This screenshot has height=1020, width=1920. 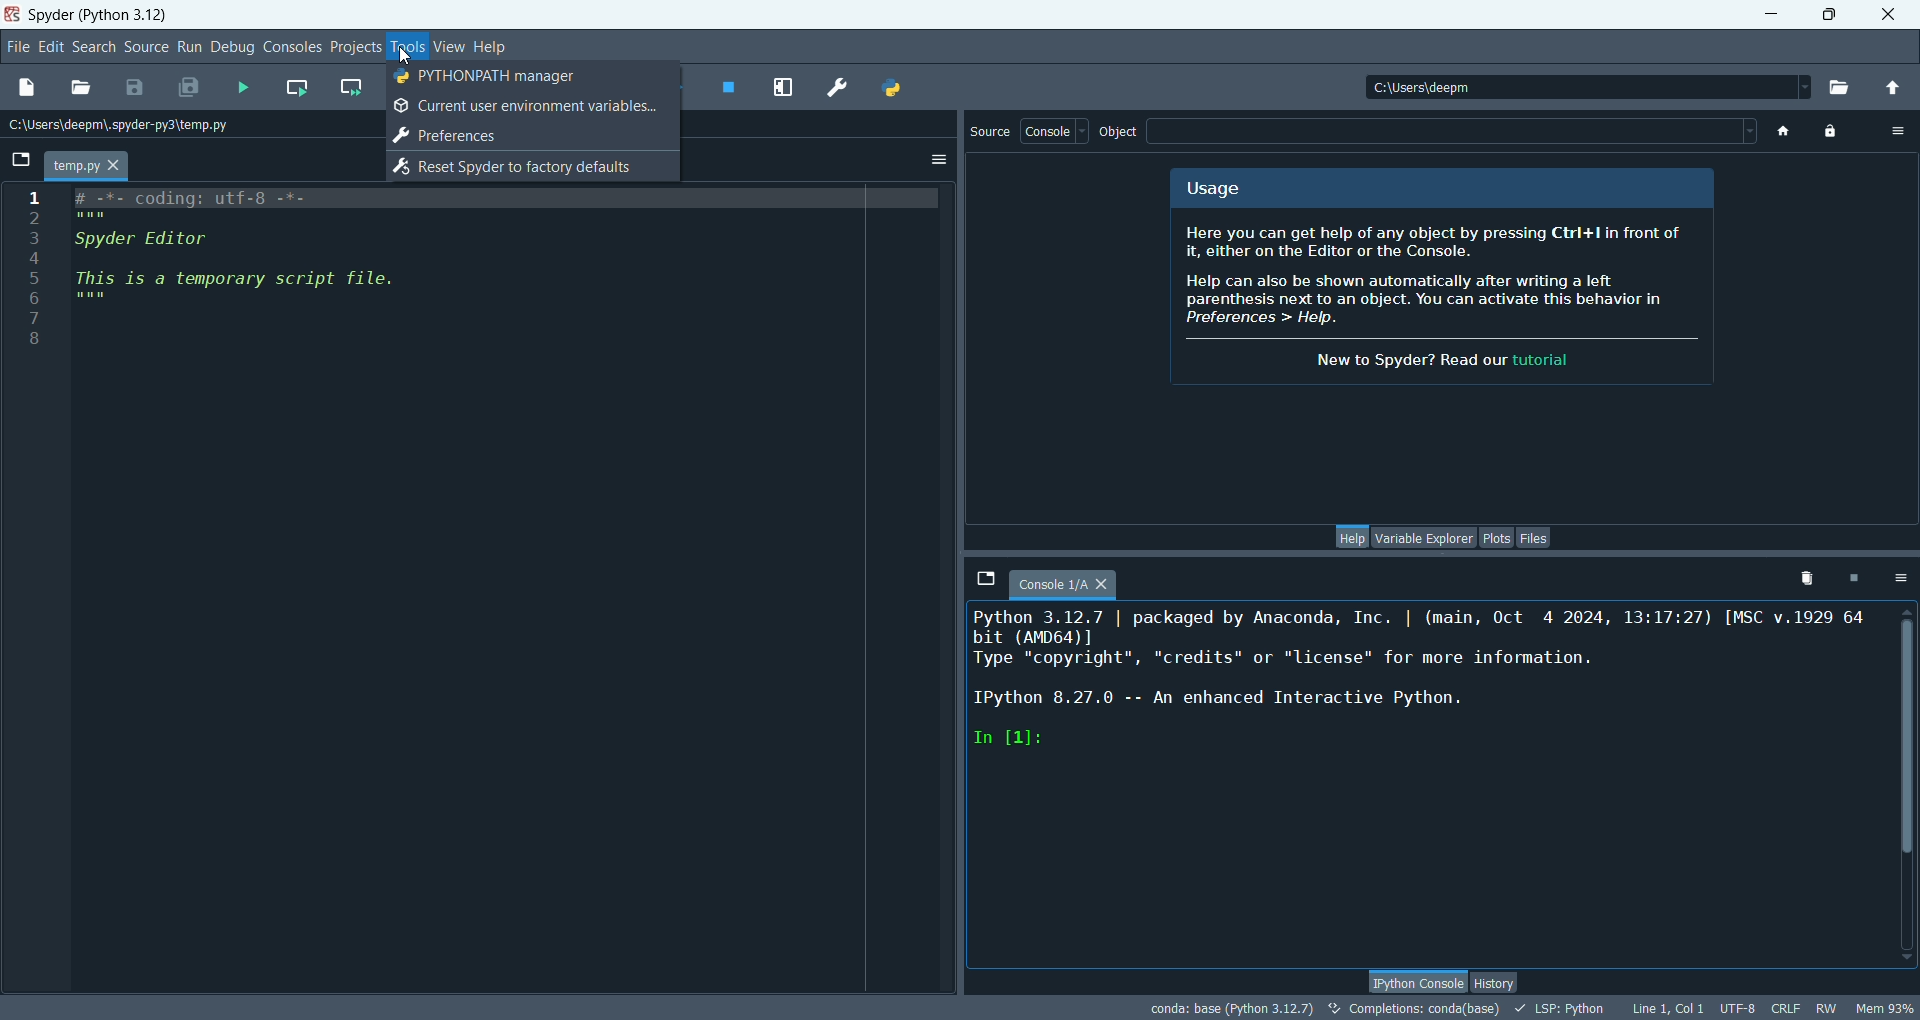 What do you see at coordinates (407, 53) in the screenshot?
I see `cursor` at bounding box center [407, 53].